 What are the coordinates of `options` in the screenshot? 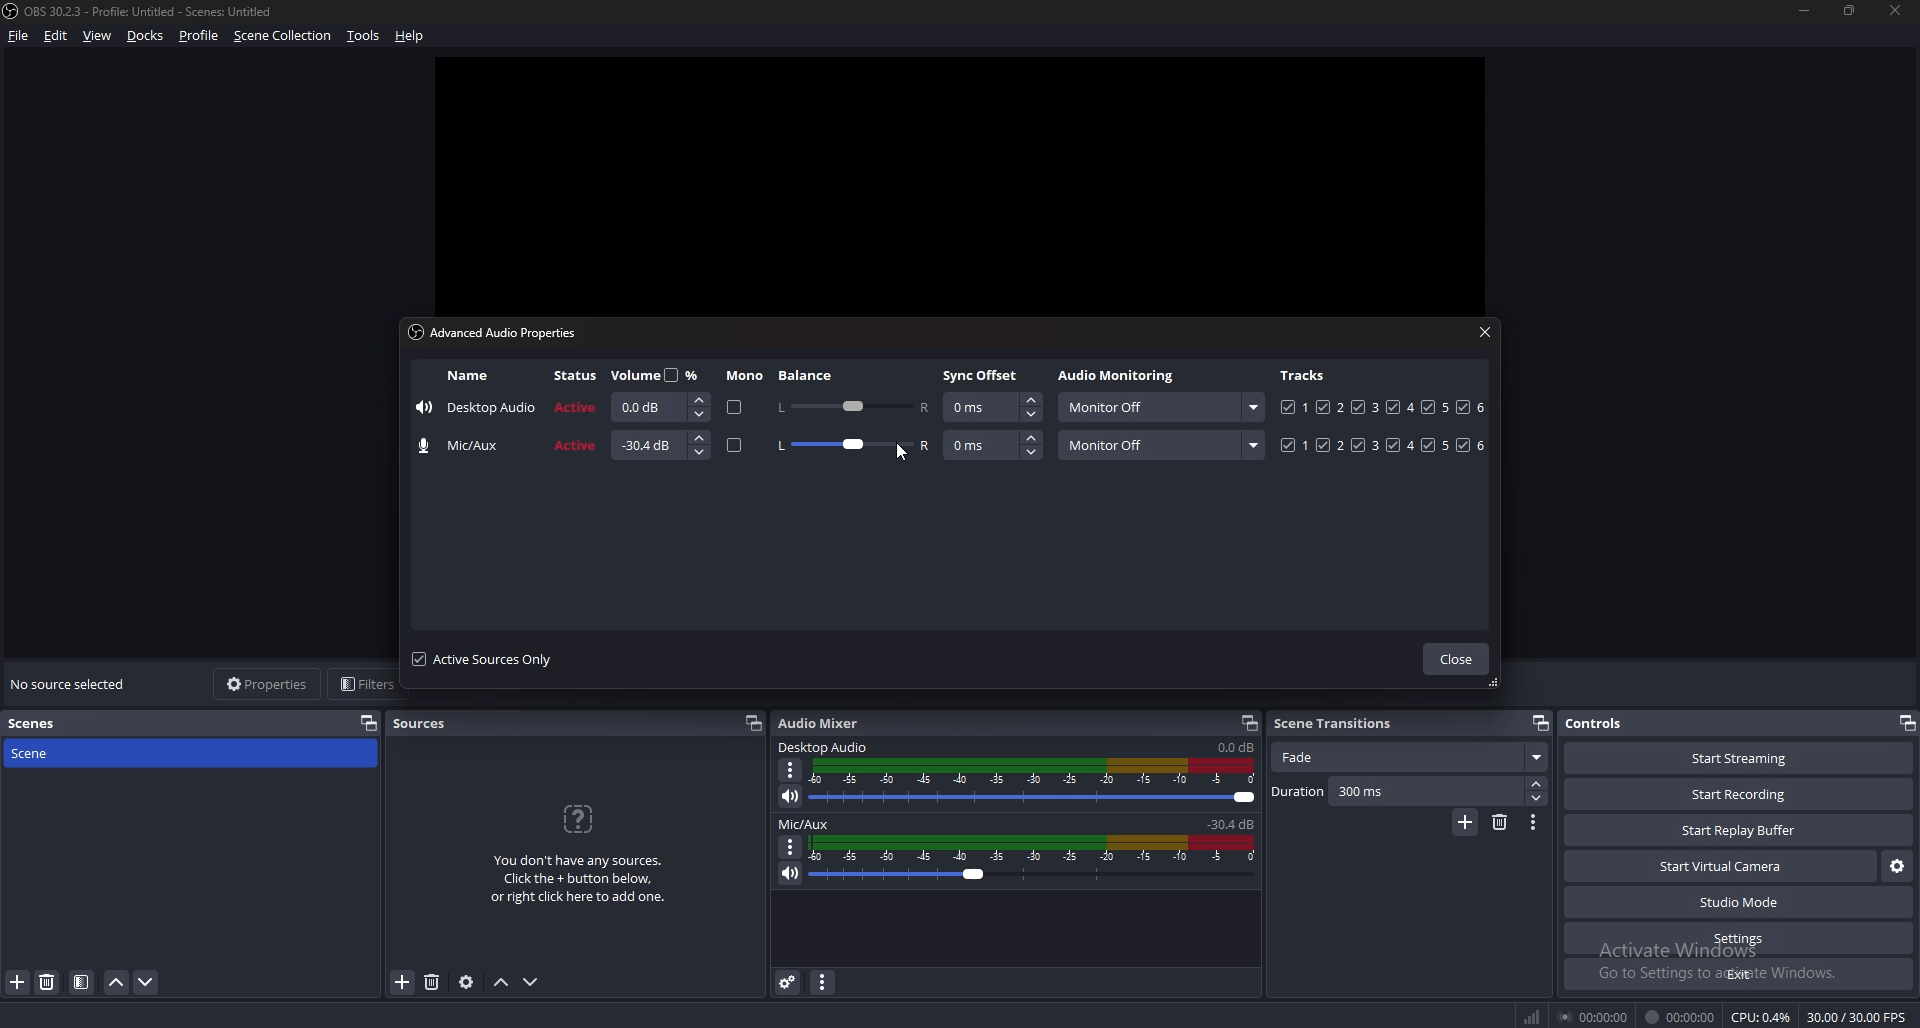 It's located at (791, 770).